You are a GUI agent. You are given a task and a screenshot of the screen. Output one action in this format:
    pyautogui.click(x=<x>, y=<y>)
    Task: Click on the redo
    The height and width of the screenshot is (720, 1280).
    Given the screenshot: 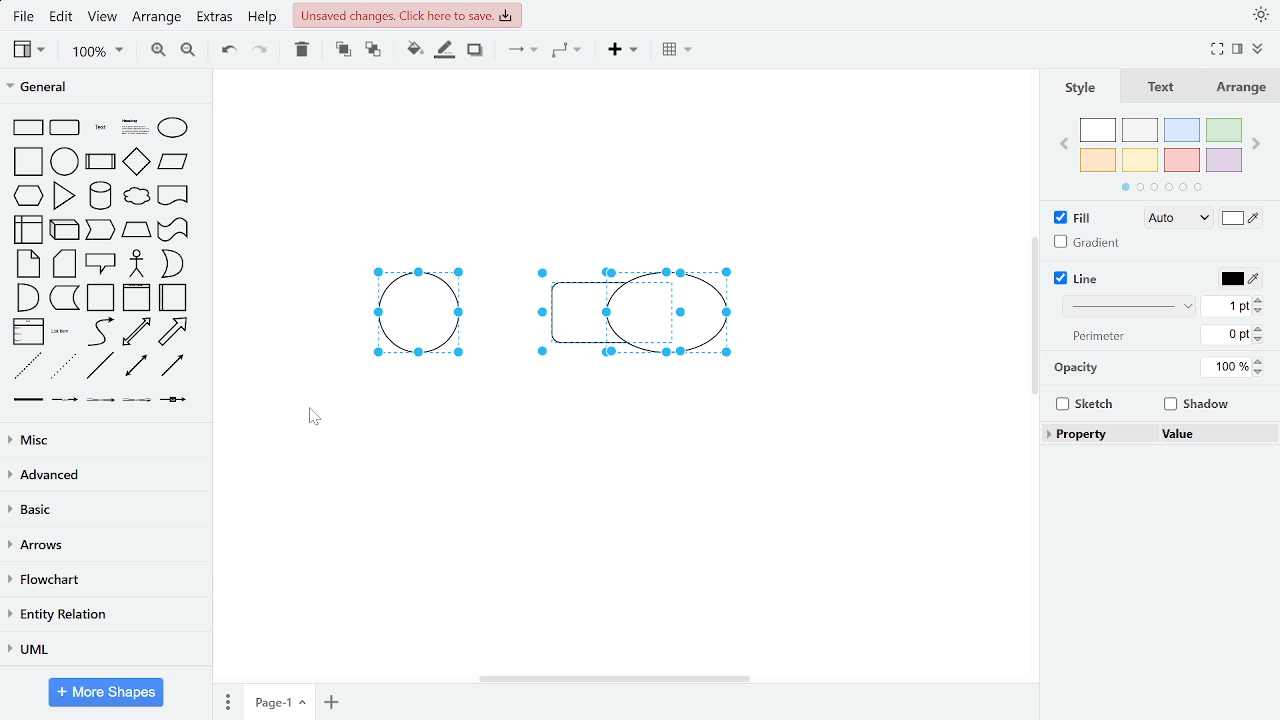 What is the action you would take?
    pyautogui.click(x=261, y=52)
    